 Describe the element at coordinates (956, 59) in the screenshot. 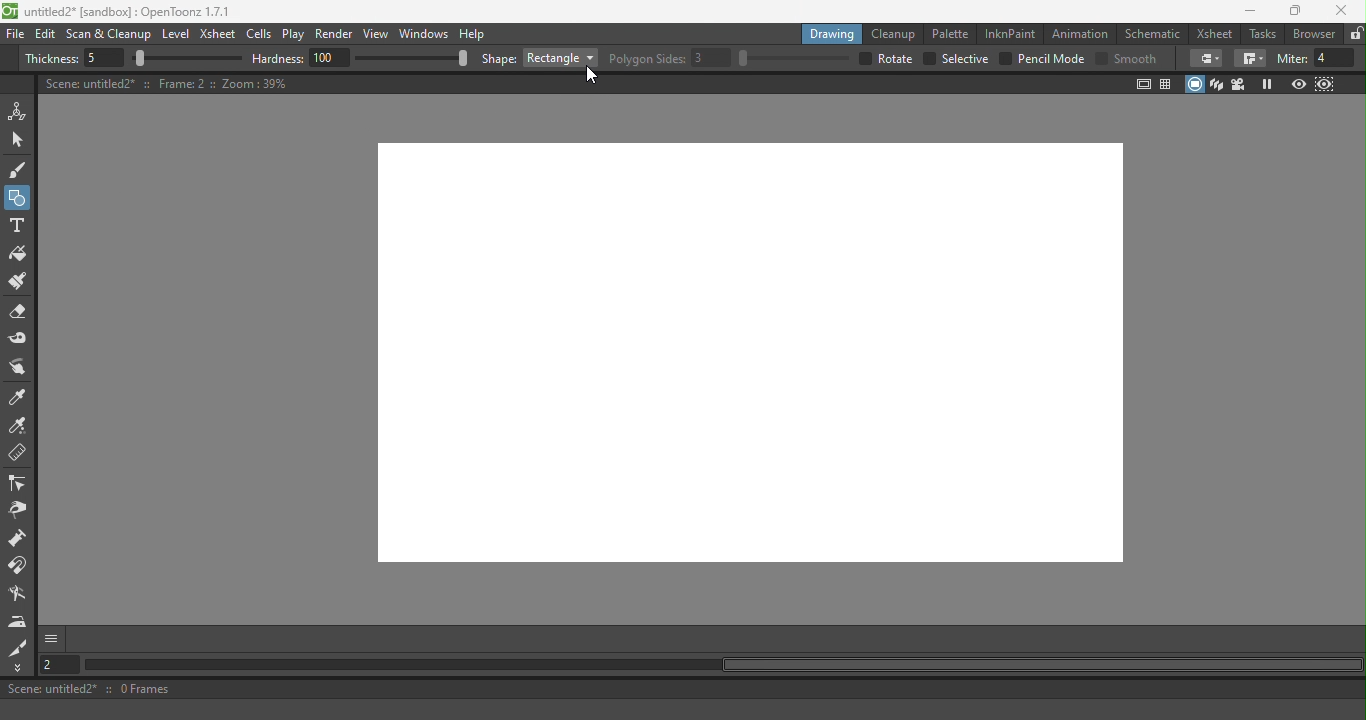

I see `Selective` at that location.